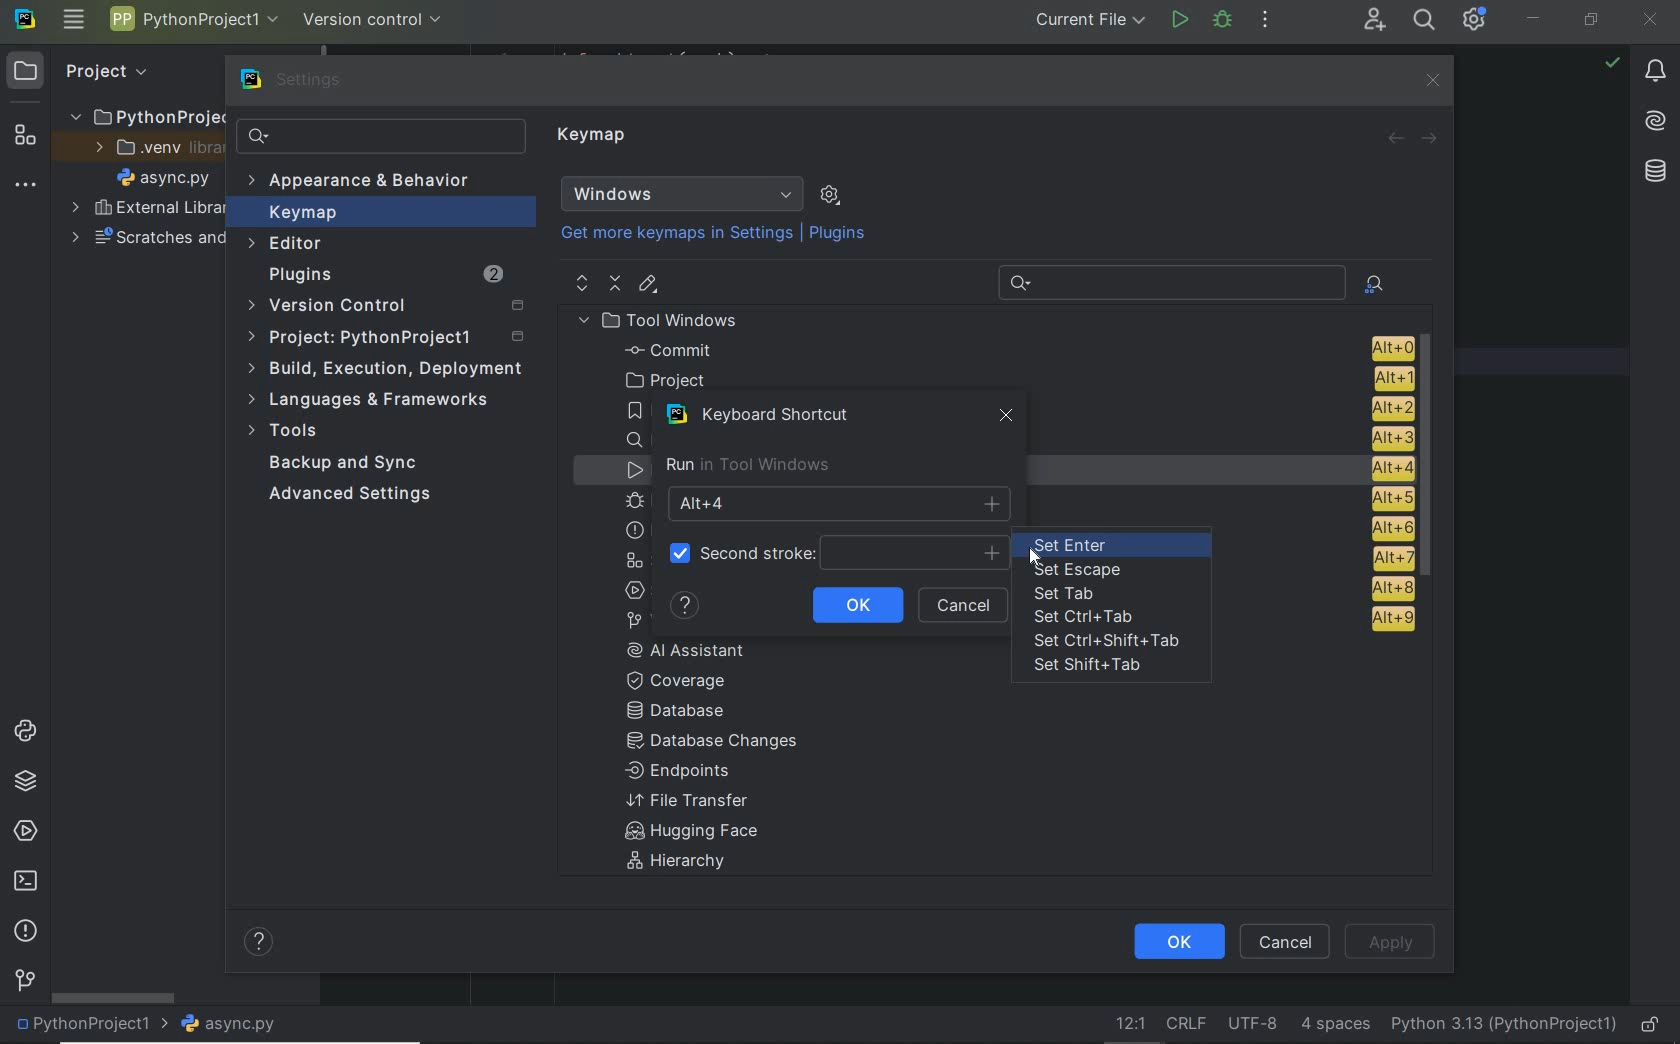 The height and width of the screenshot is (1044, 1680). Describe the element at coordinates (147, 116) in the screenshot. I see `PythonProject` at that location.